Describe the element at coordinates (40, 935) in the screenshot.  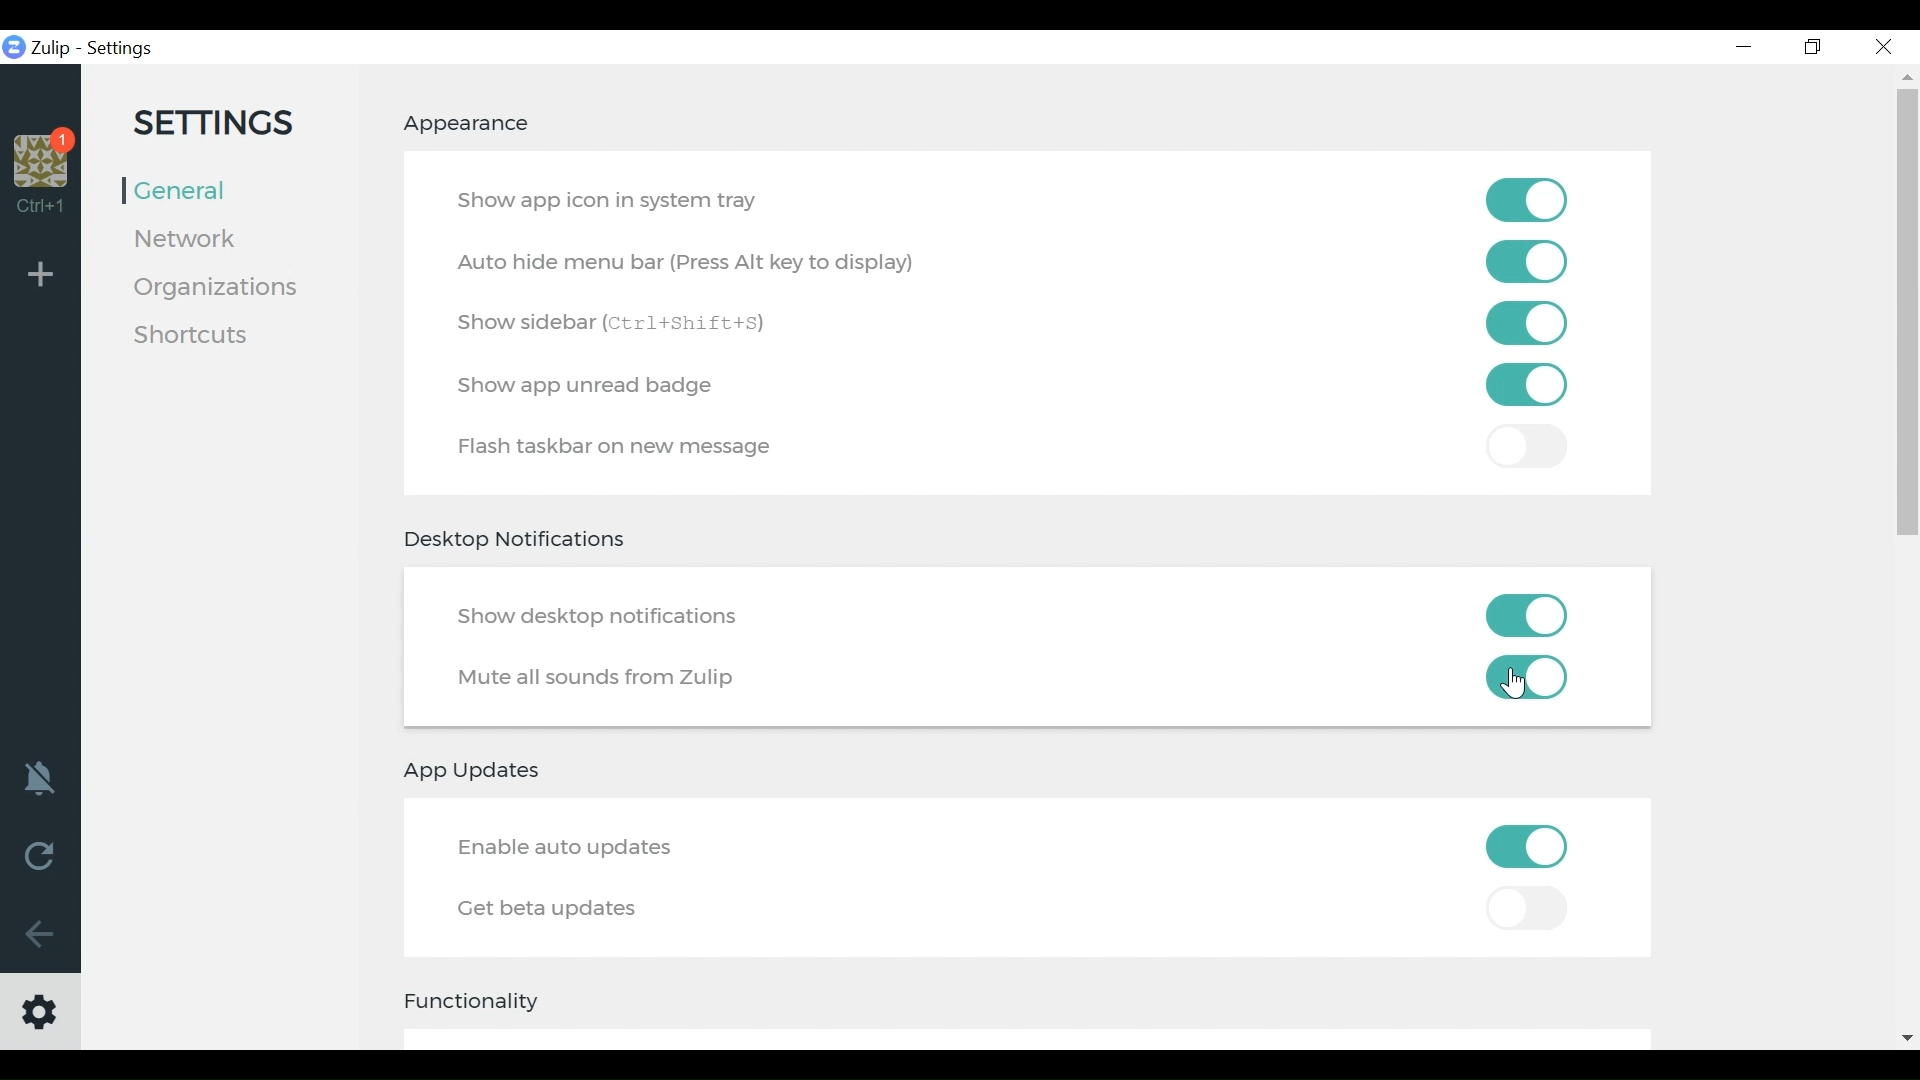
I see `Go Back` at that location.